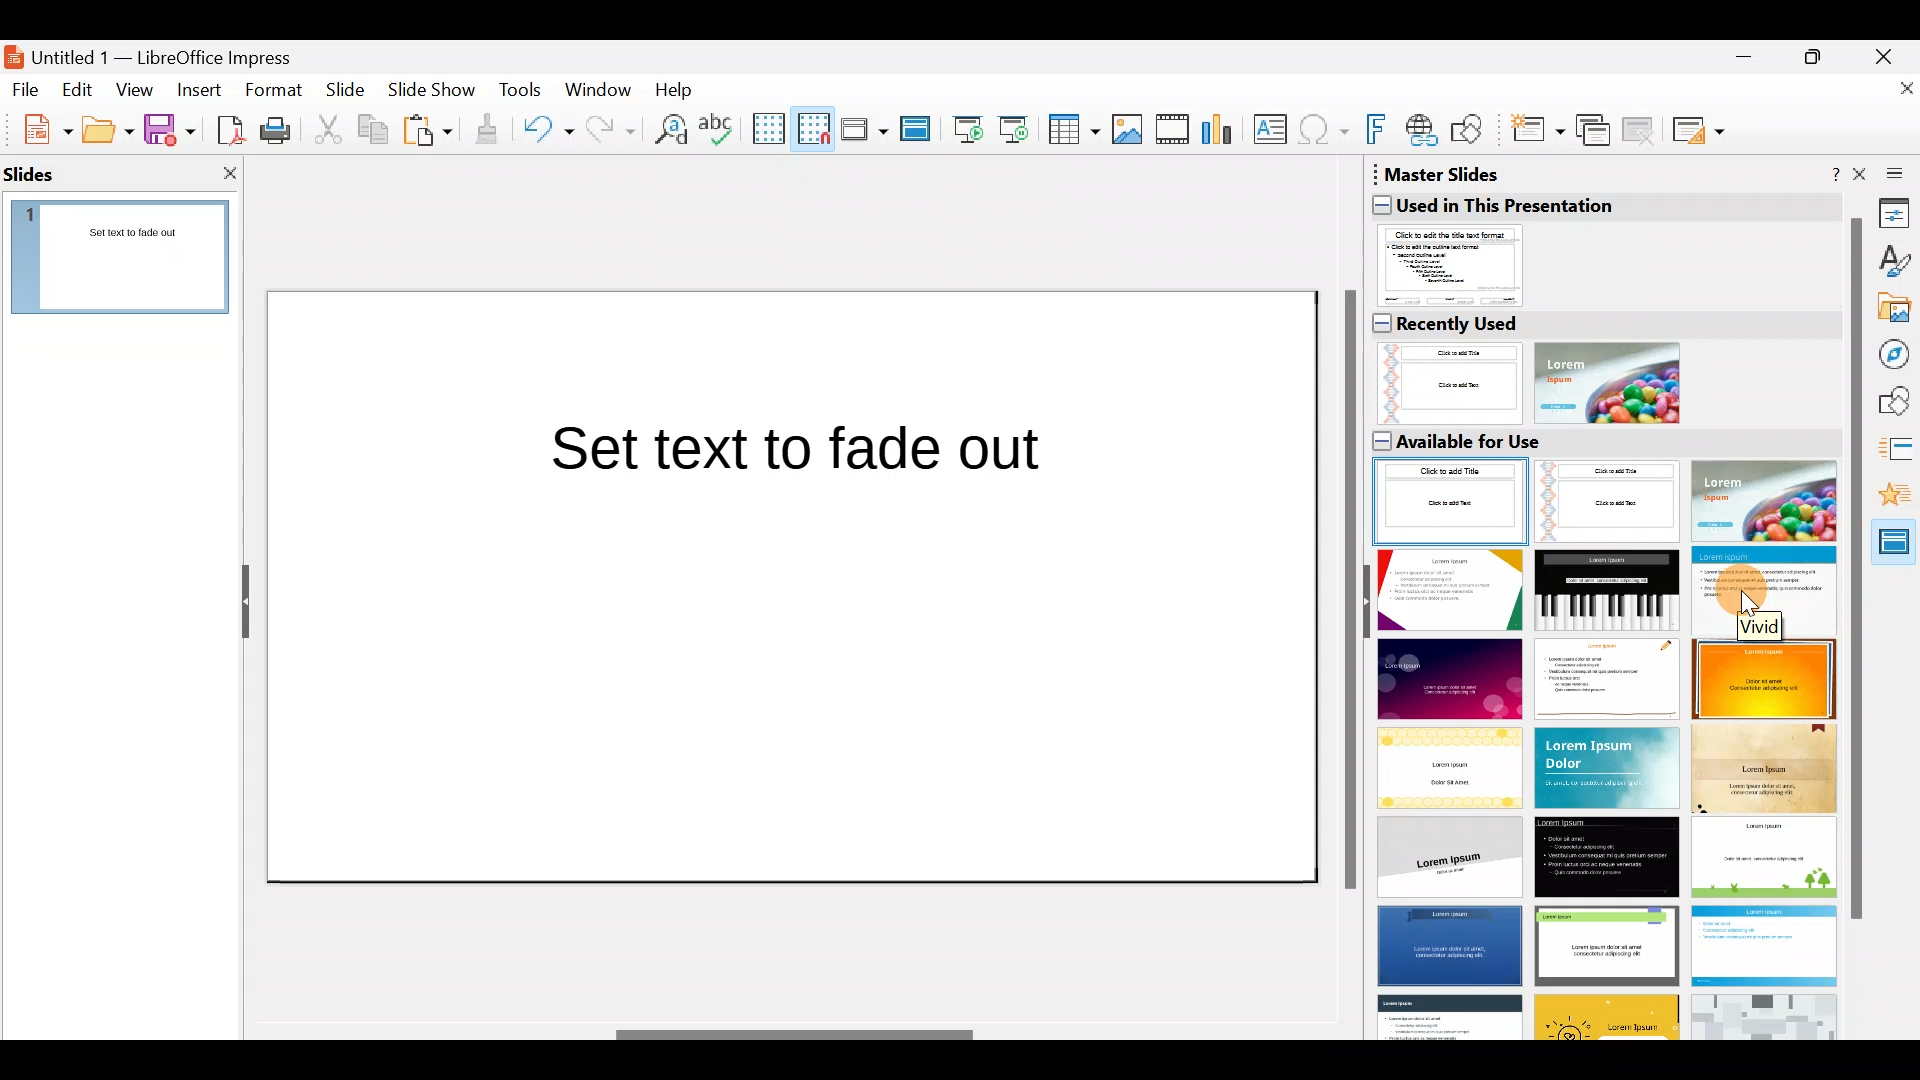  Describe the element at coordinates (132, 262) in the screenshot. I see `Slide pane` at that location.